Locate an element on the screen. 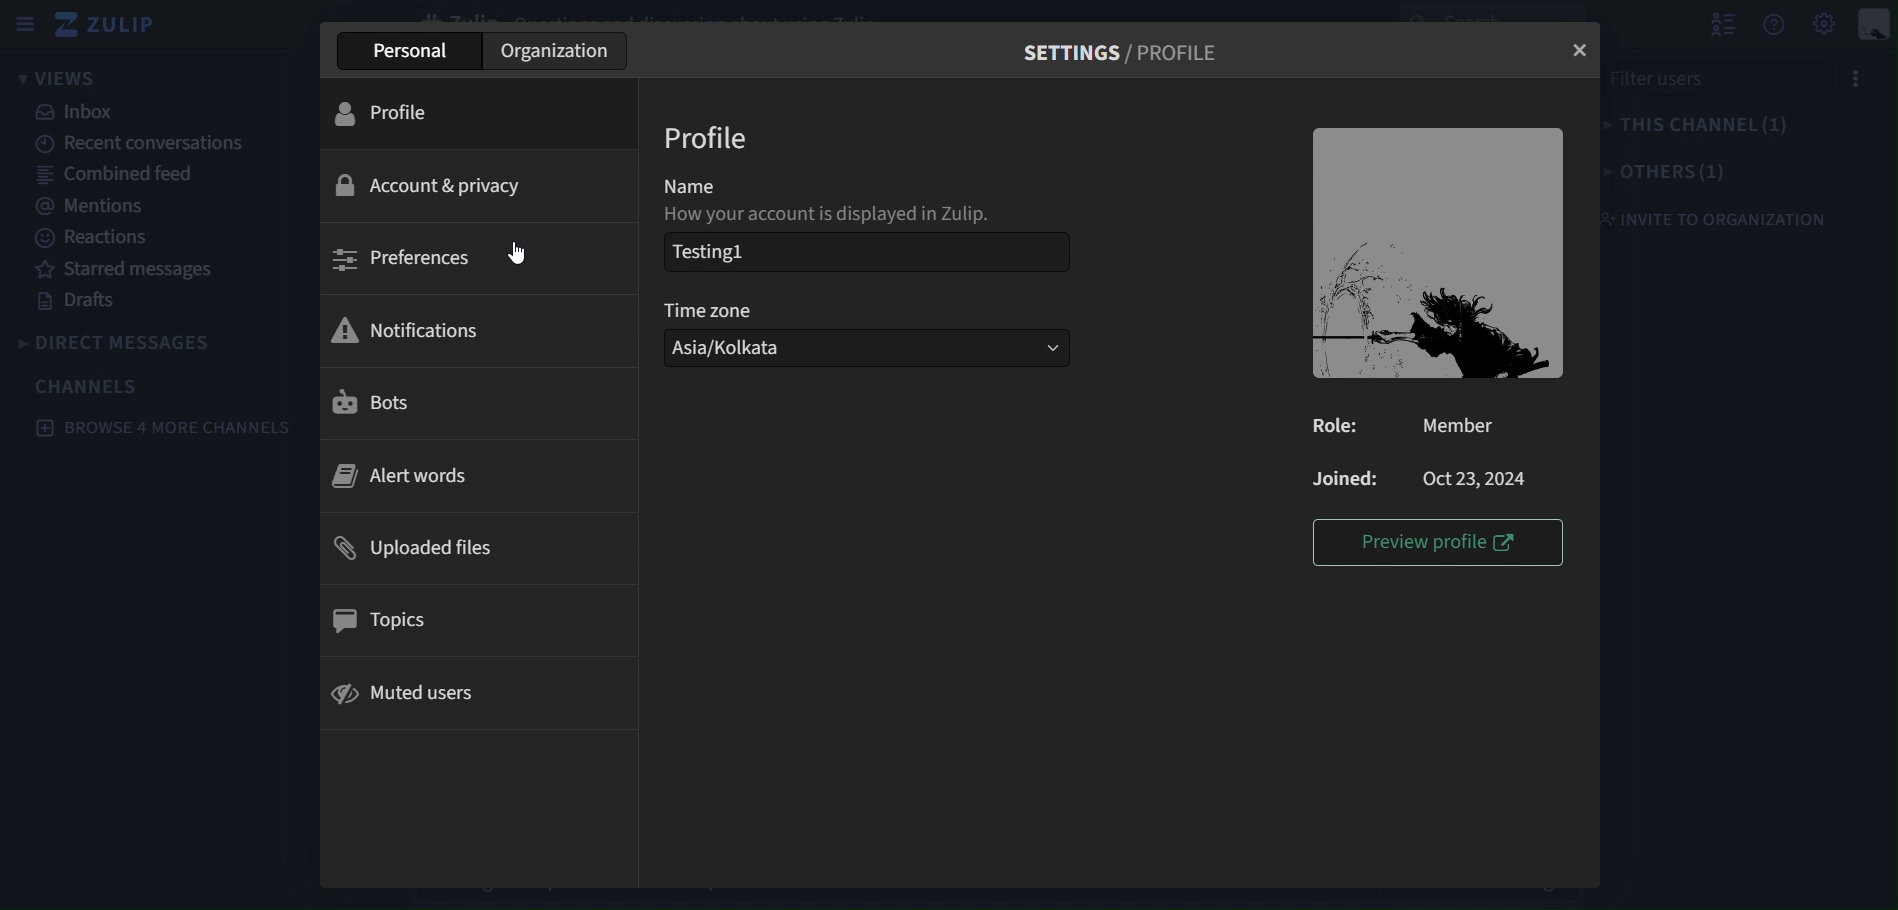 Image resolution: width=1898 pixels, height=910 pixels. channels is located at coordinates (91, 386).